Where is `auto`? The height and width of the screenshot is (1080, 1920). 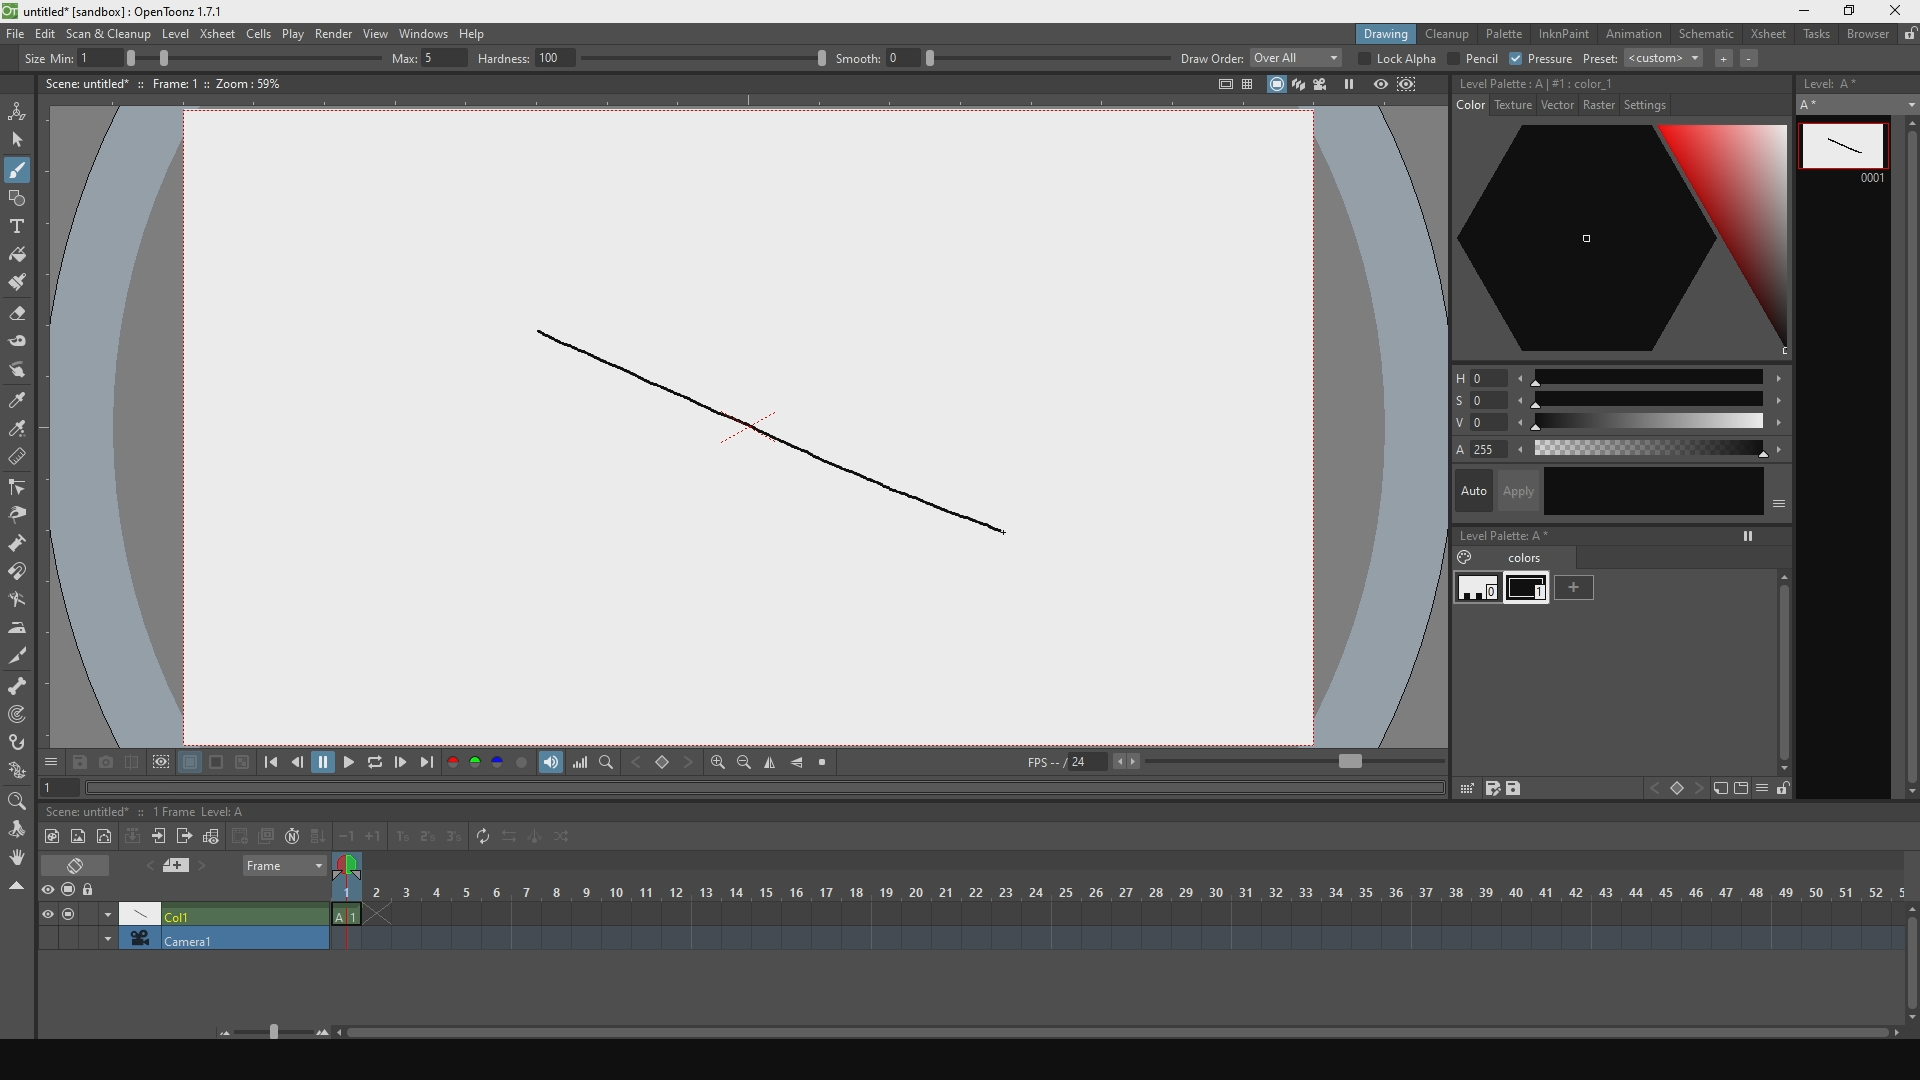
auto is located at coordinates (1620, 494).